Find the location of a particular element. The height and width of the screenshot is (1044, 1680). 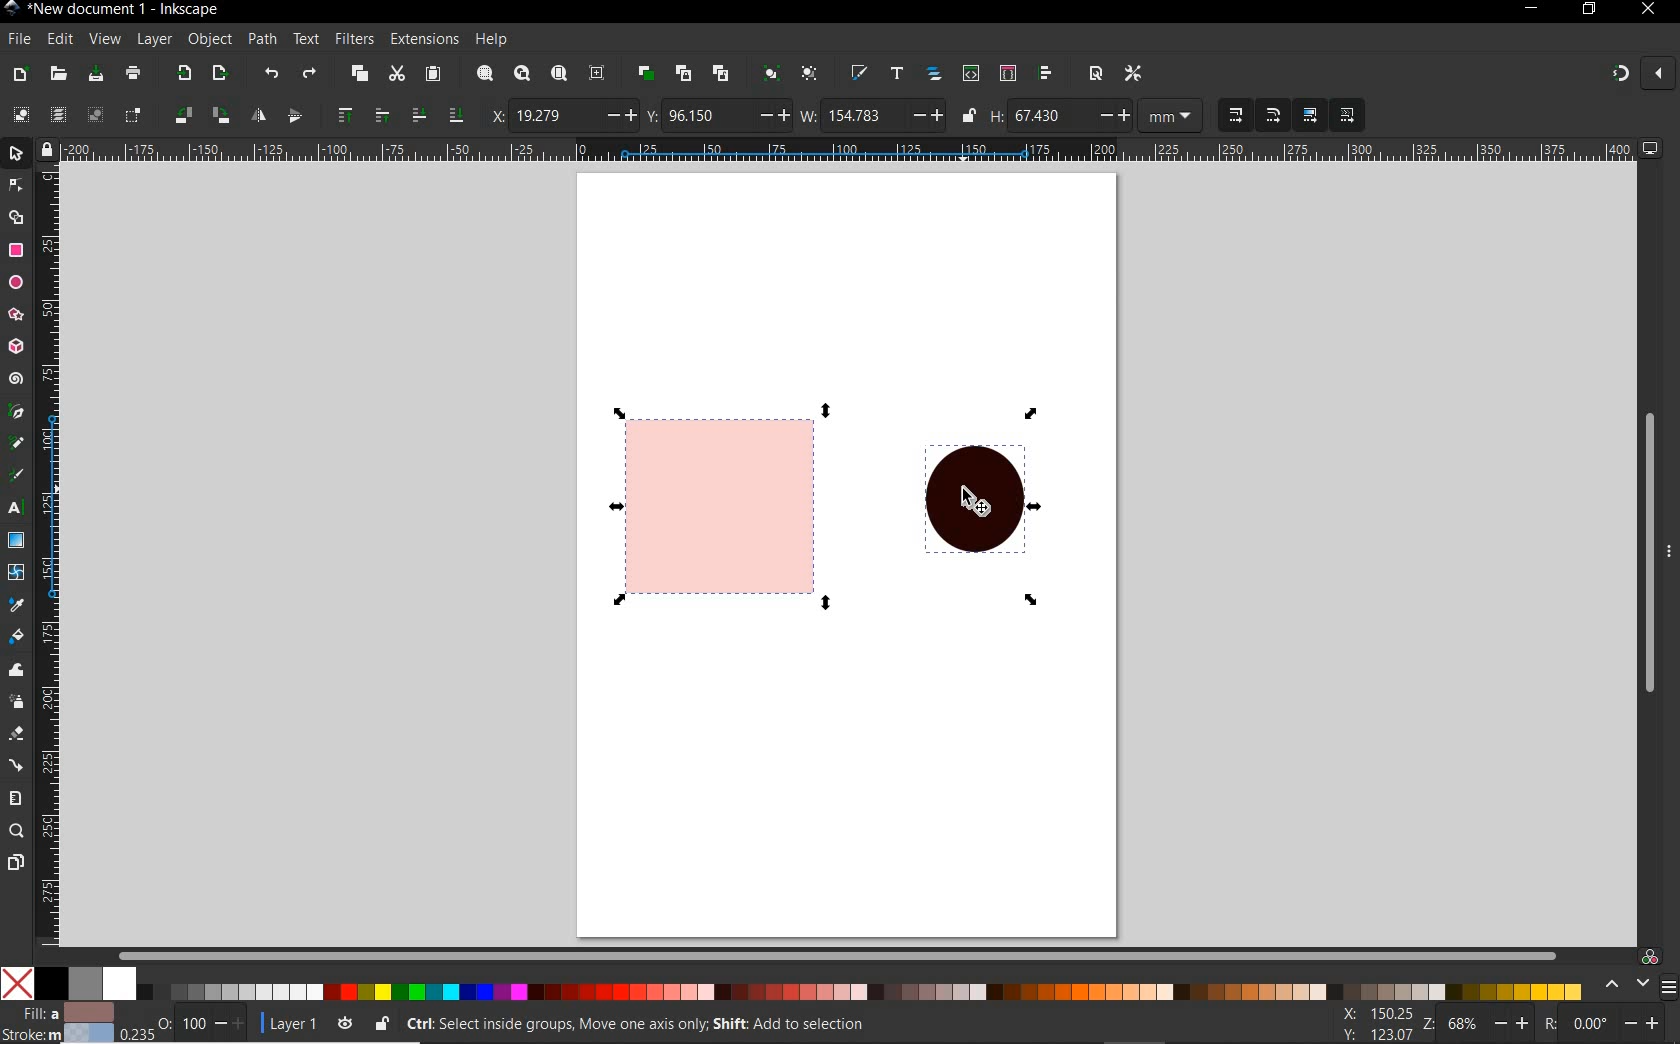

vertical coordinates  of selection is located at coordinates (718, 116).